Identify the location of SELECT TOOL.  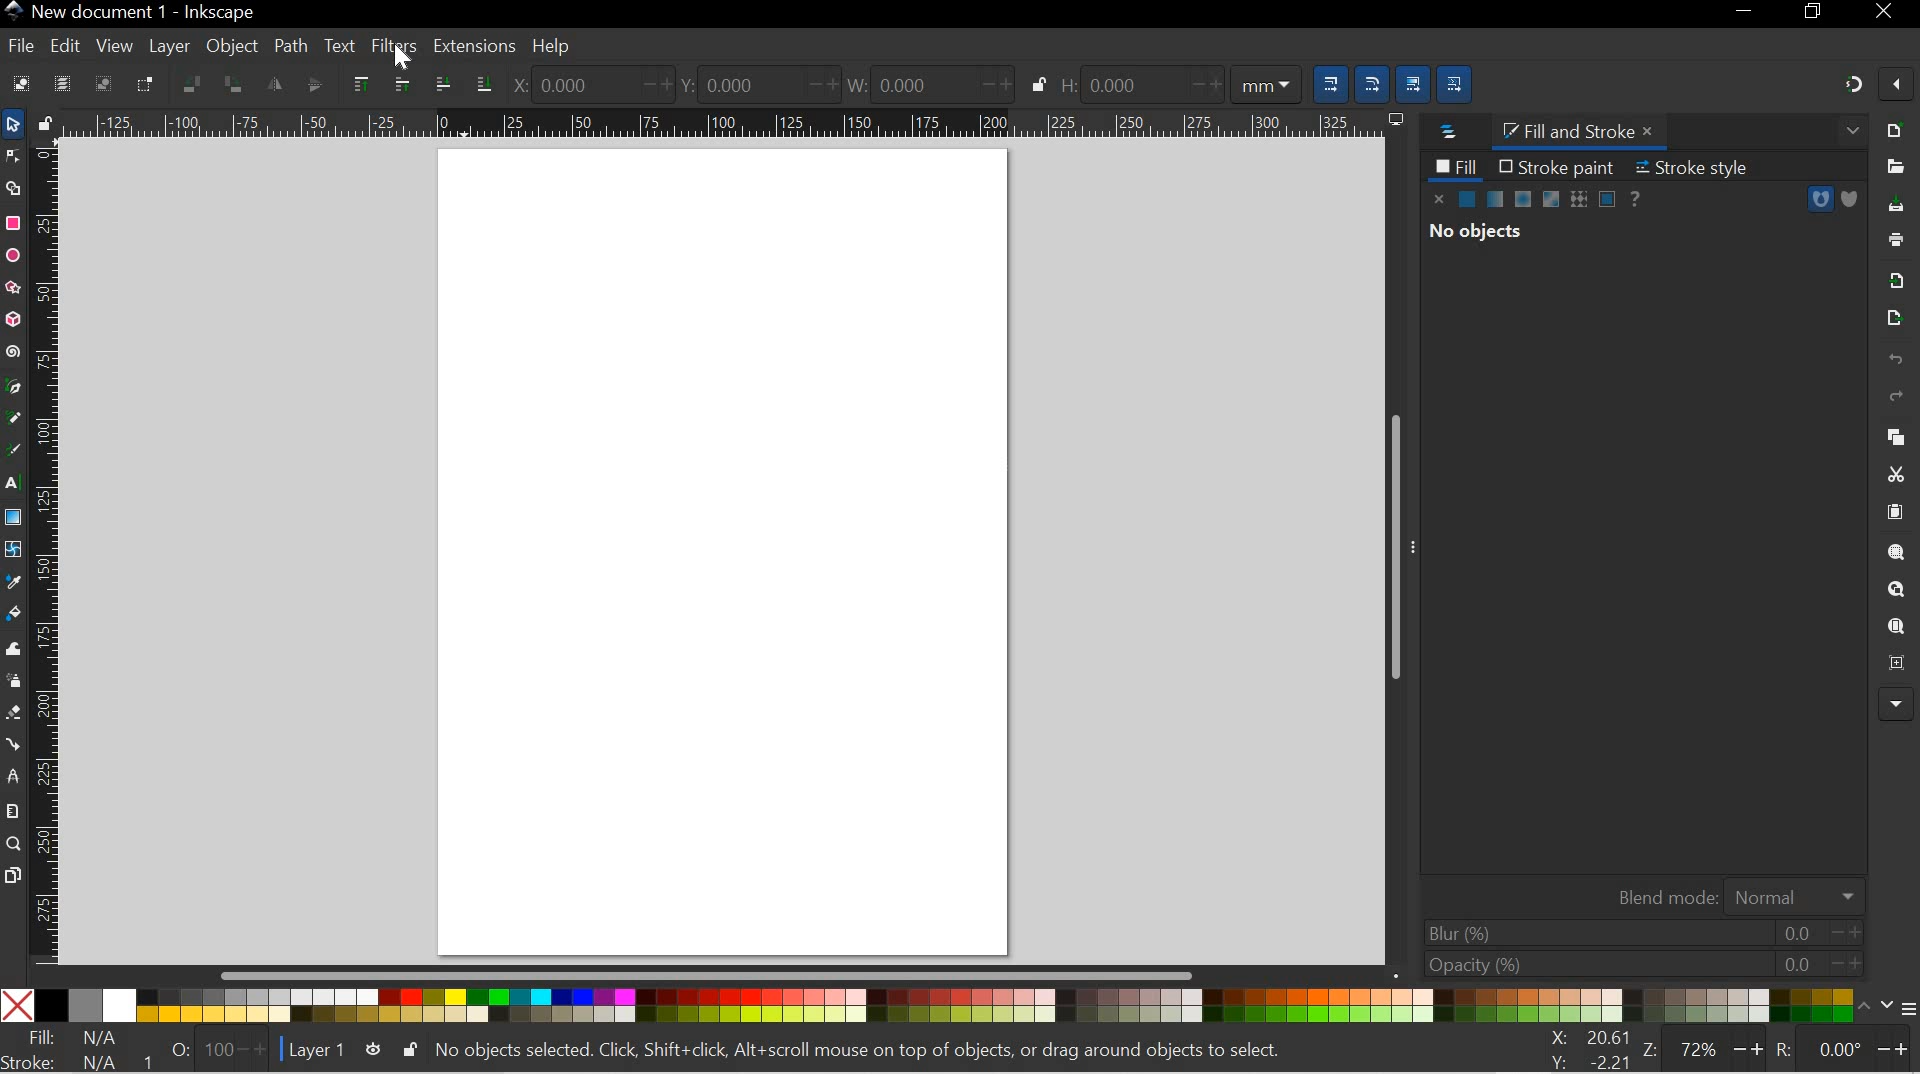
(13, 124).